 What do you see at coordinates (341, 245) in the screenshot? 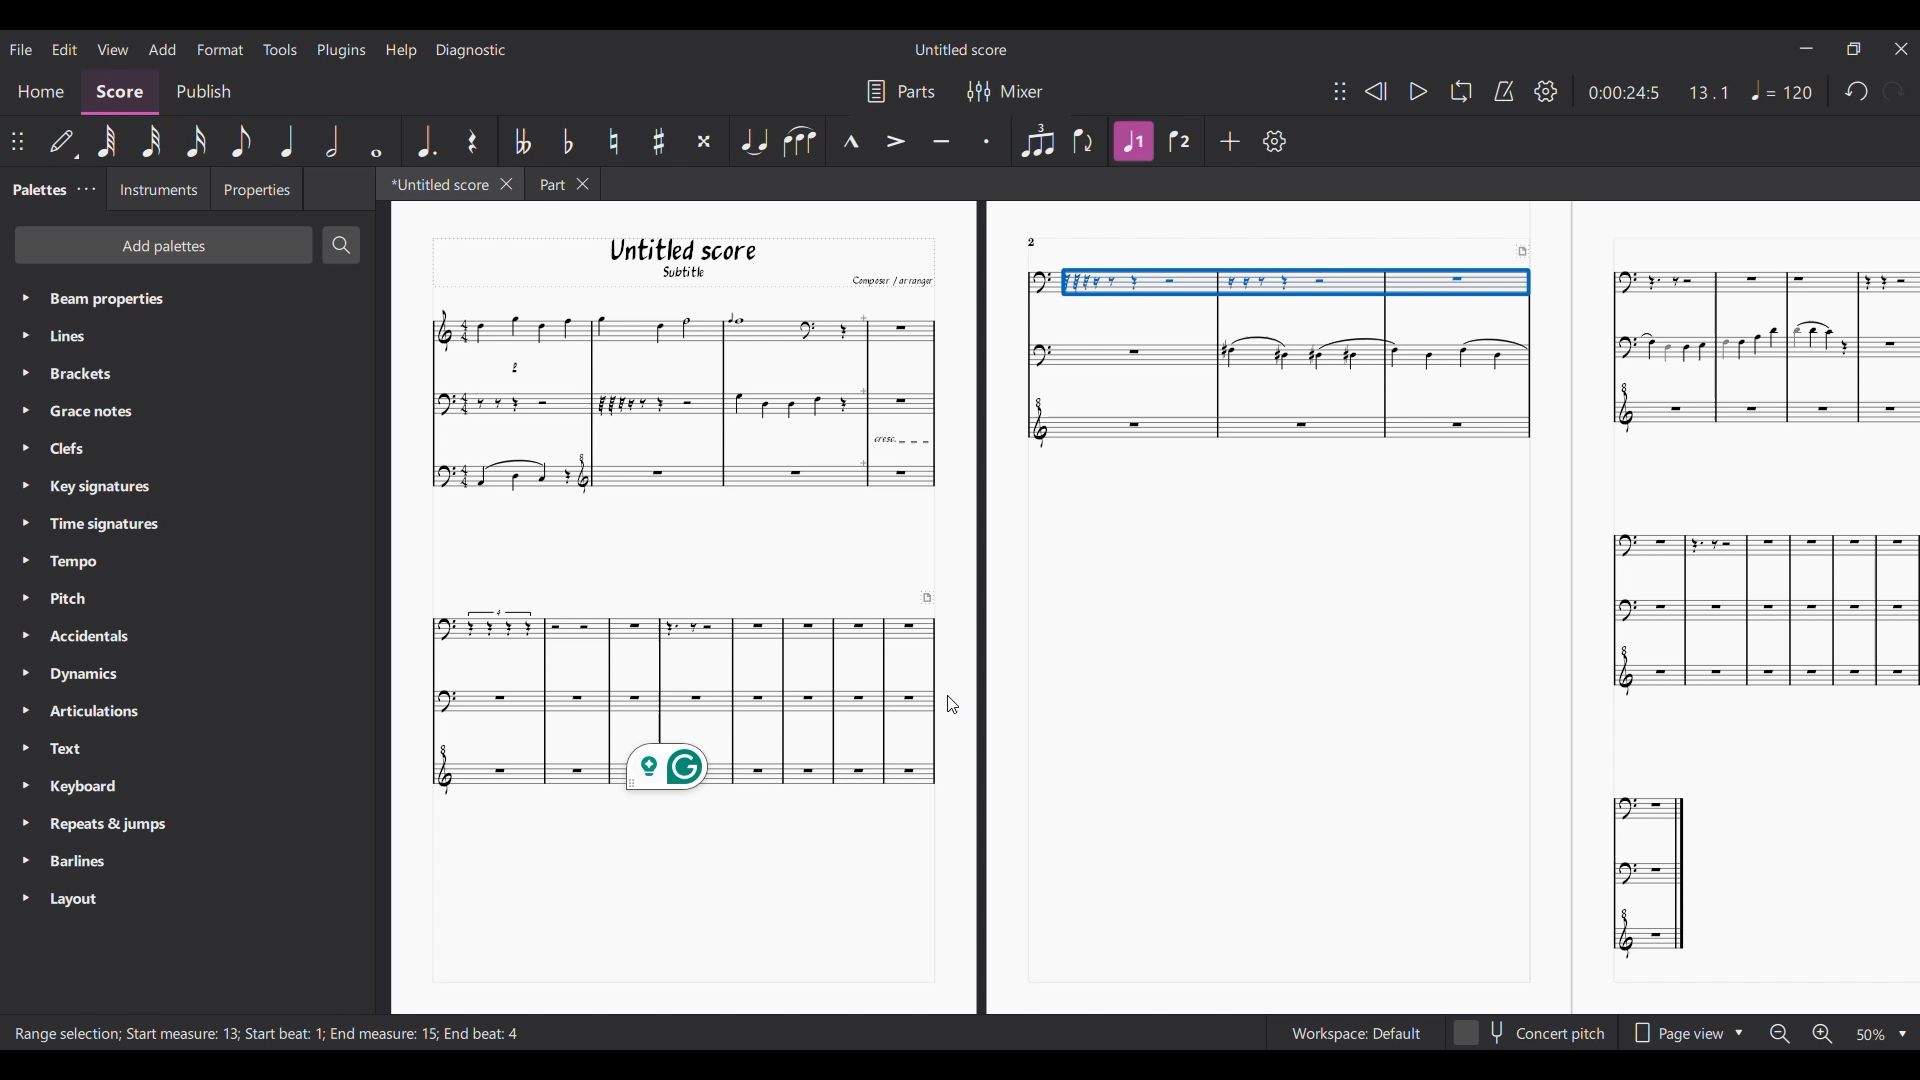
I see `Search` at bounding box center [341, 245].